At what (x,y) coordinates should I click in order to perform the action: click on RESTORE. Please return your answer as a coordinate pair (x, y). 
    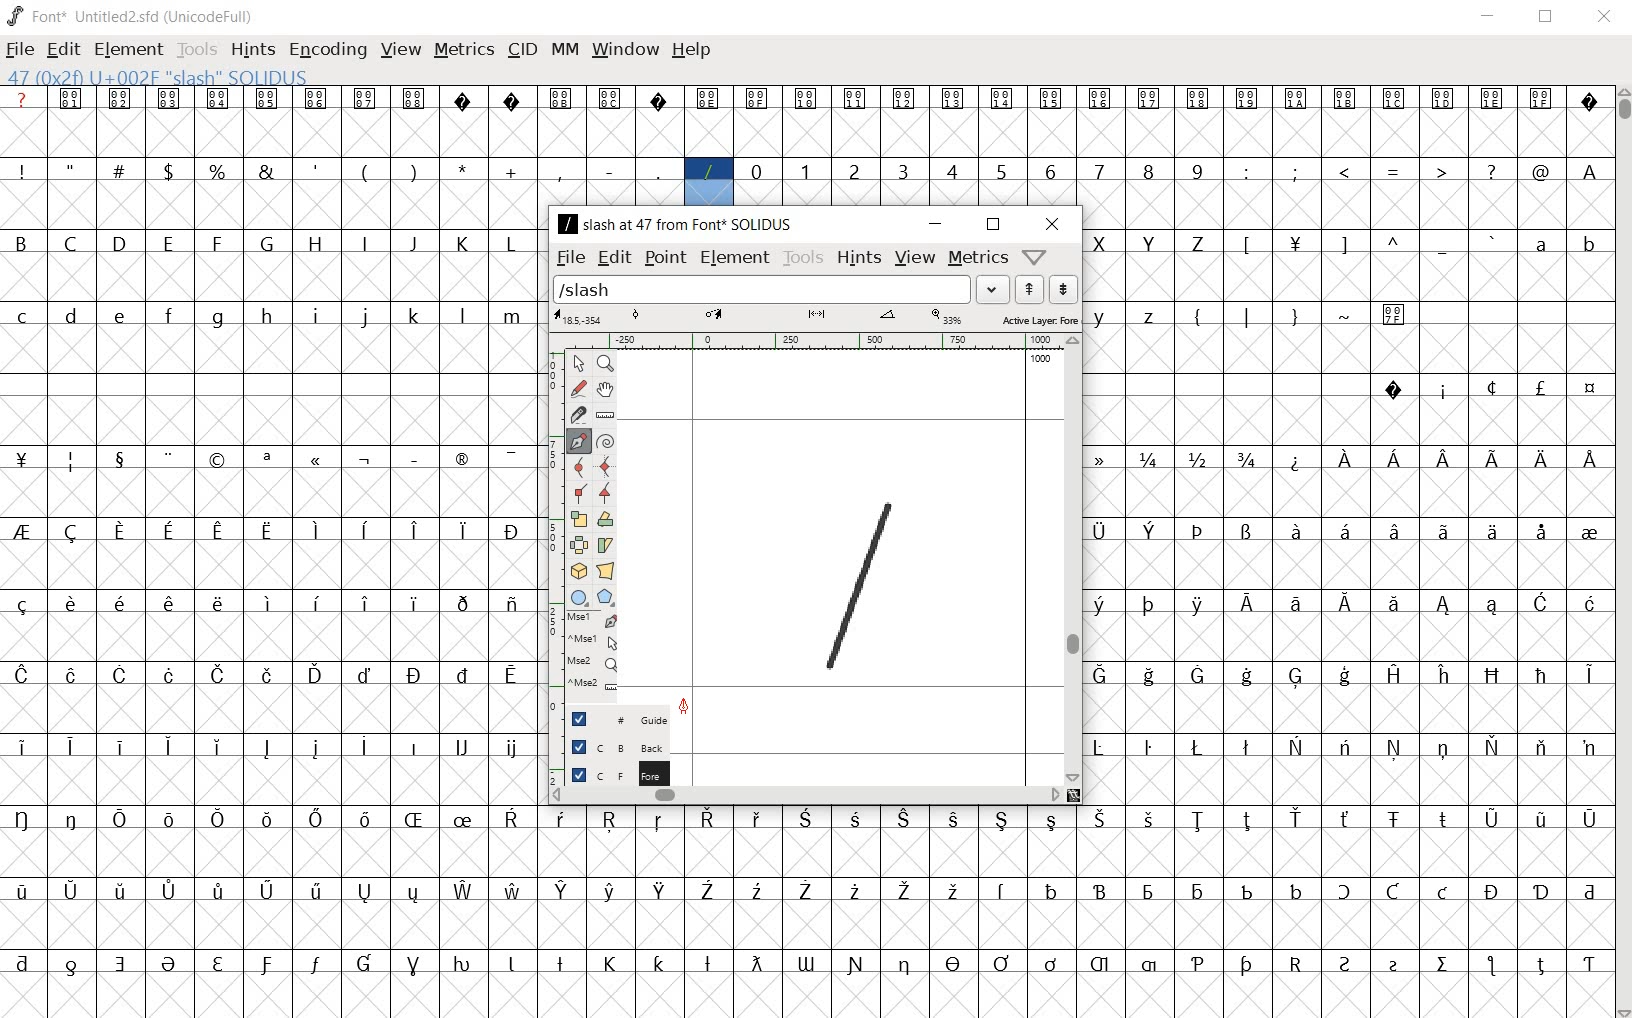
    Looking at the image, I should click on (1543, 17).